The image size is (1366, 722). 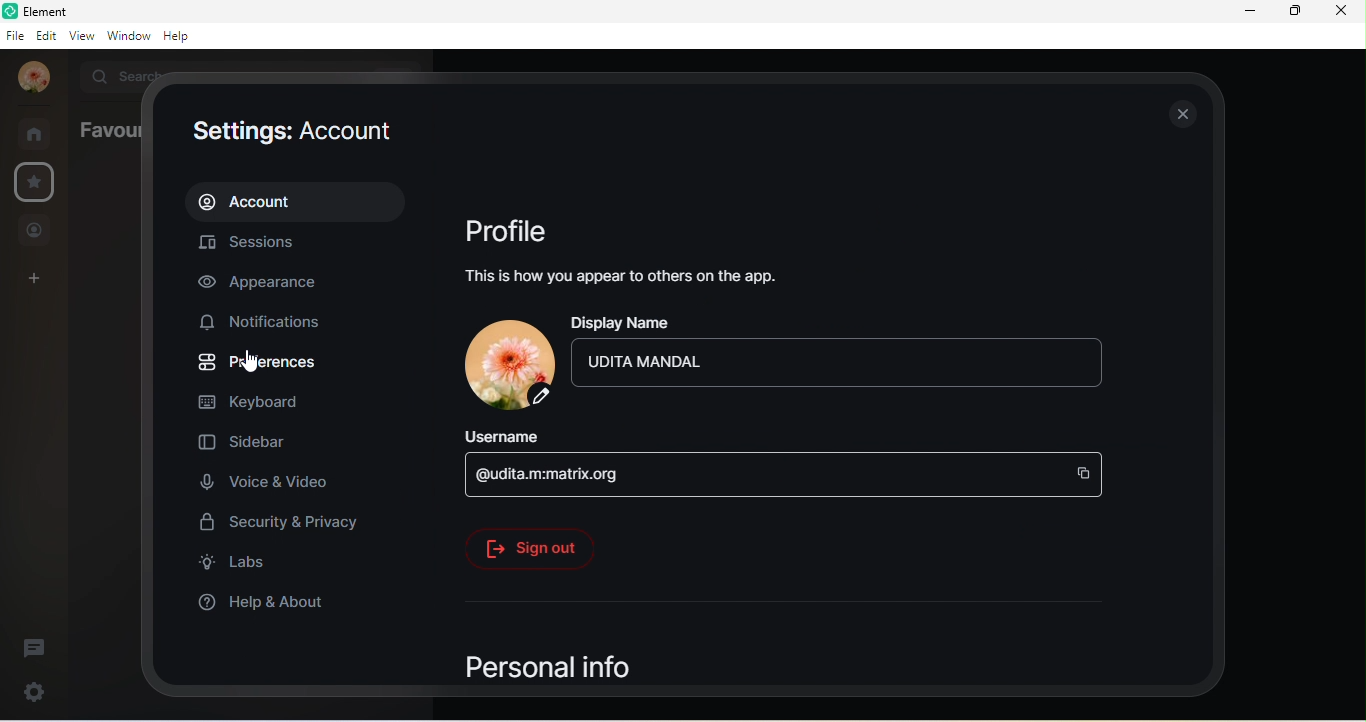 I want to click on view, so click(x=83, y=35).